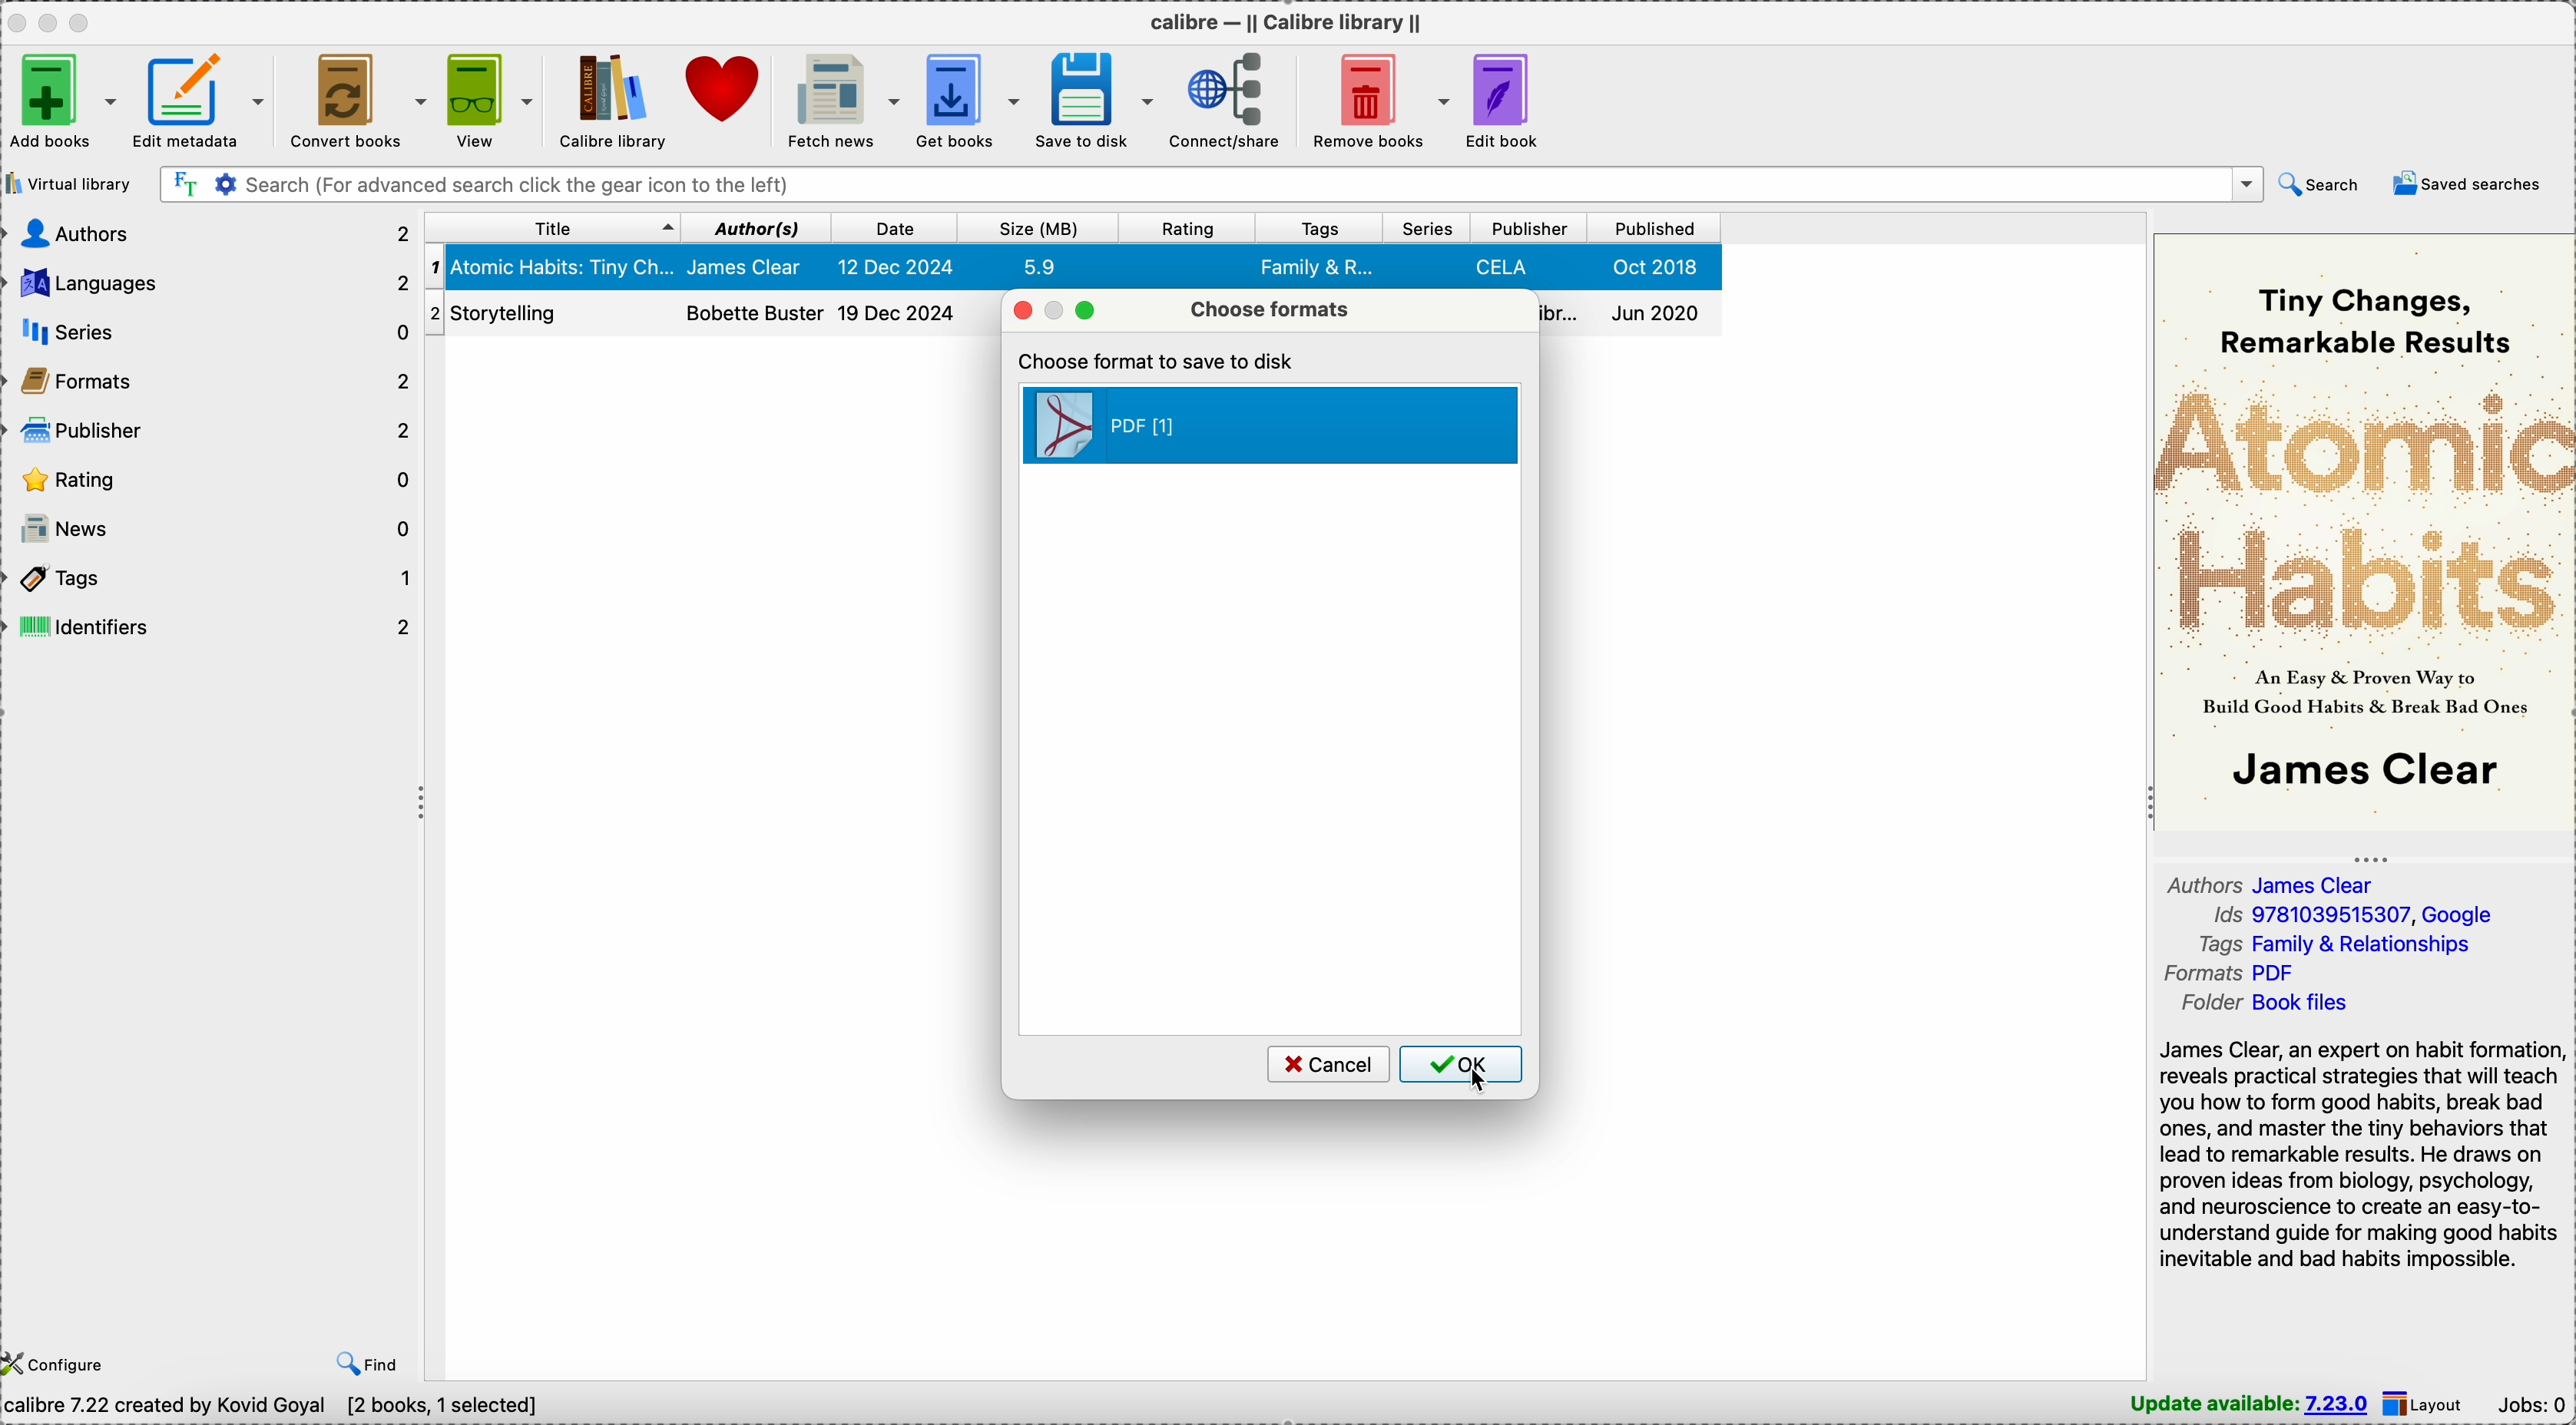 This screenshot has width=2576, height=1425. What do you see at coordinates (2335, 943) in the screenshot?
I see `tags Family & Relationships` at bounding box center [2335, 943].